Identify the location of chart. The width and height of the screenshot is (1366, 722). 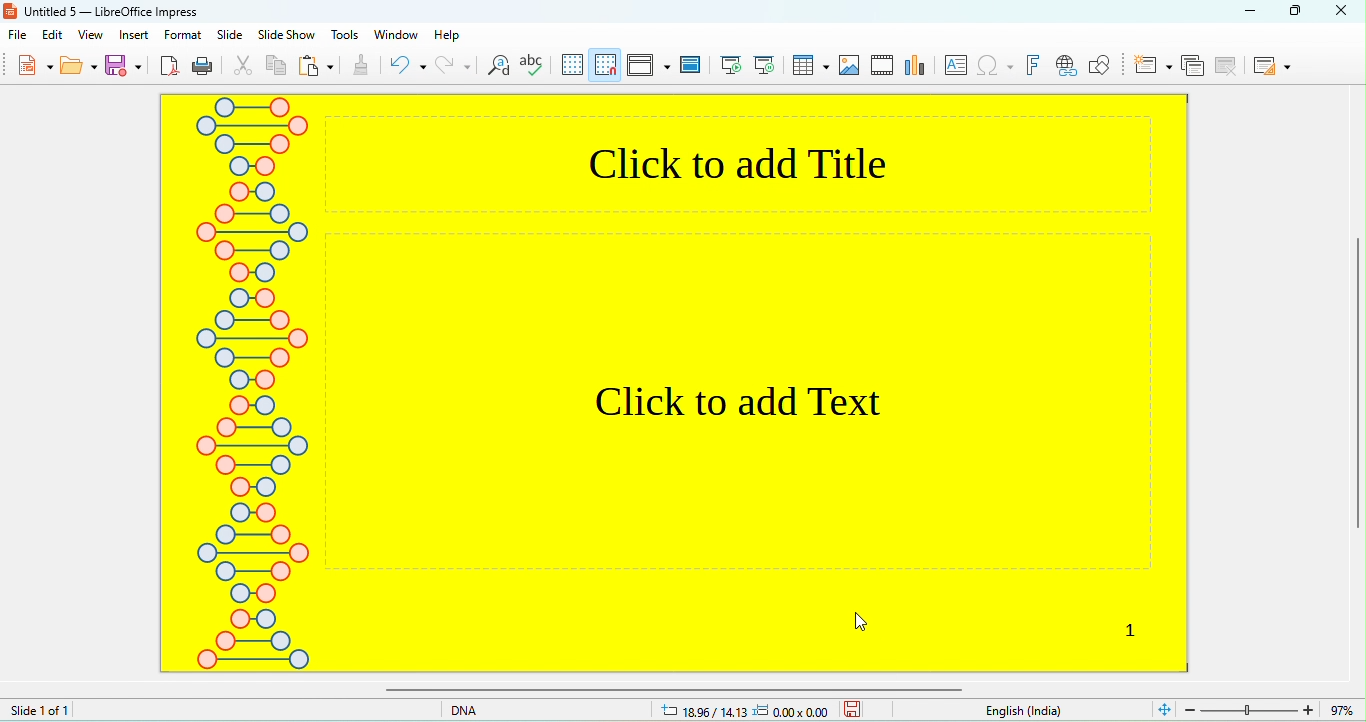
(918, 66).